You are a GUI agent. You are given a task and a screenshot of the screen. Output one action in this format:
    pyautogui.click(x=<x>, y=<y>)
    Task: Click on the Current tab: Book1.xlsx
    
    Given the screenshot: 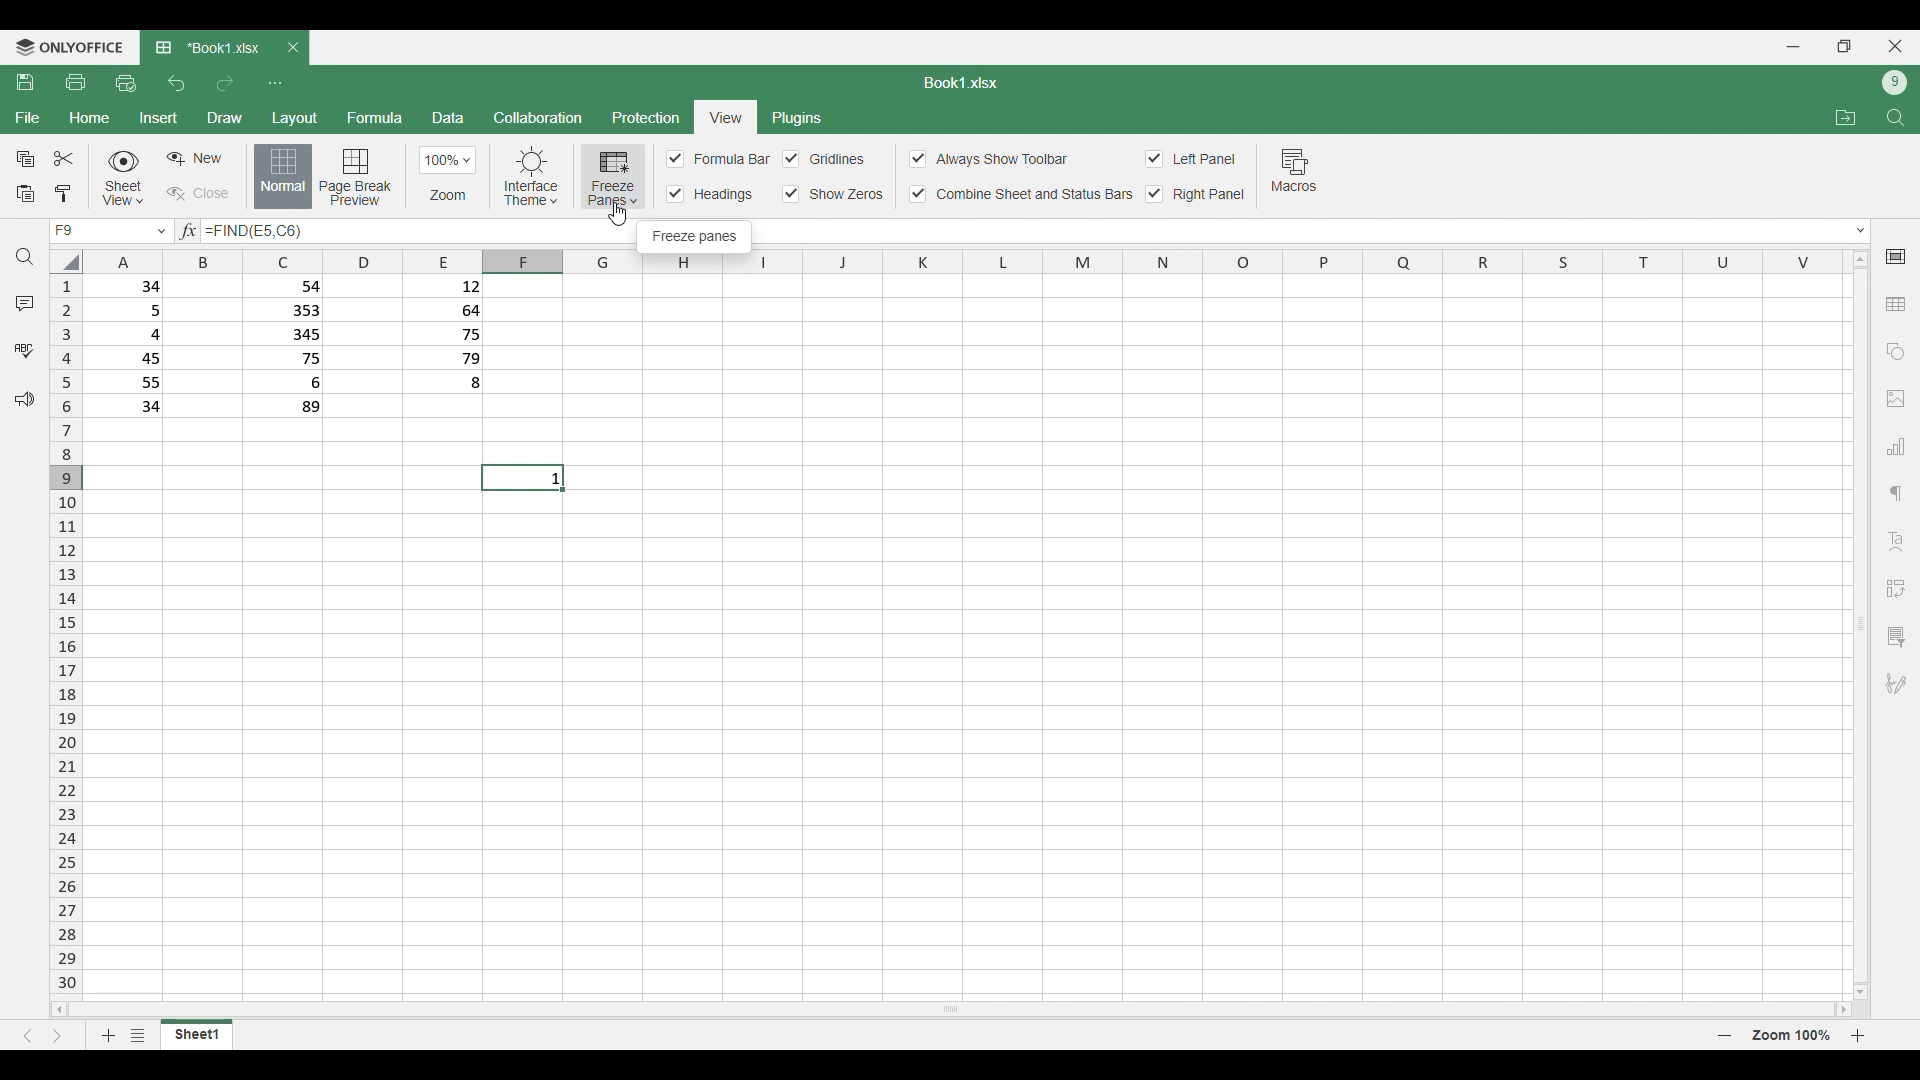 What is the action you would take?
    pyautogui.click(x=209, y=50)
    